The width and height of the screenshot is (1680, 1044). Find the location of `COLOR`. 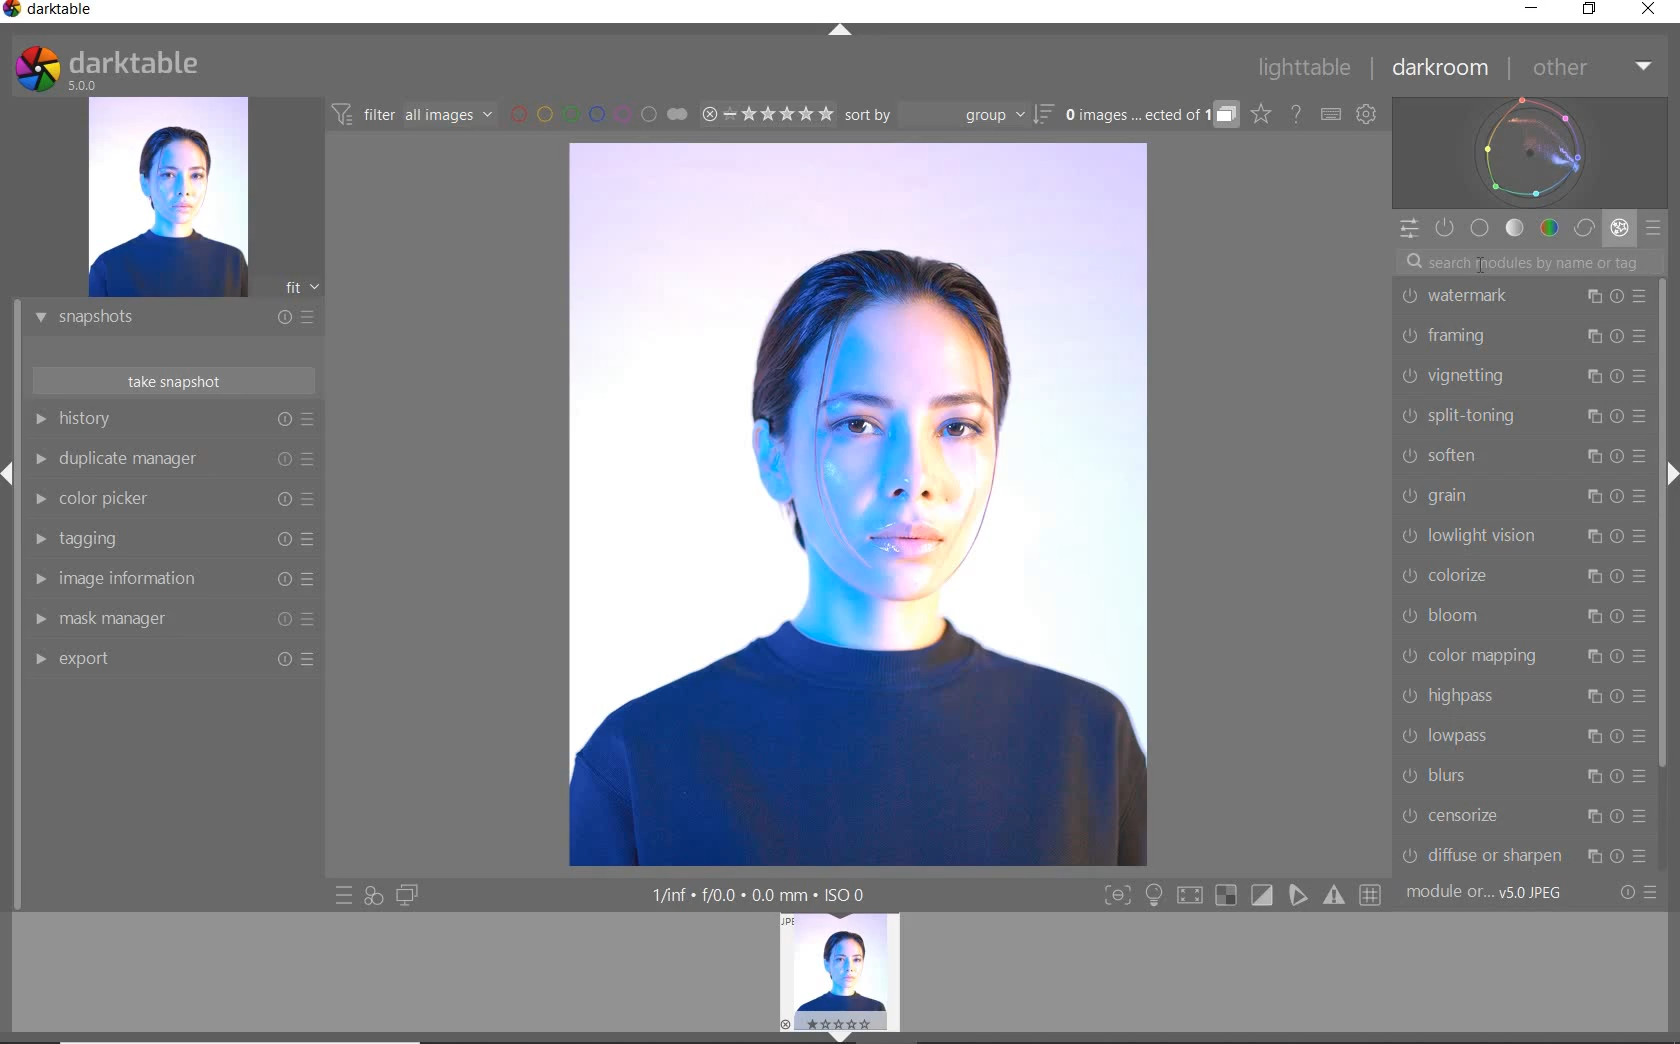

COLOR is located at coordinates (1550, 227).